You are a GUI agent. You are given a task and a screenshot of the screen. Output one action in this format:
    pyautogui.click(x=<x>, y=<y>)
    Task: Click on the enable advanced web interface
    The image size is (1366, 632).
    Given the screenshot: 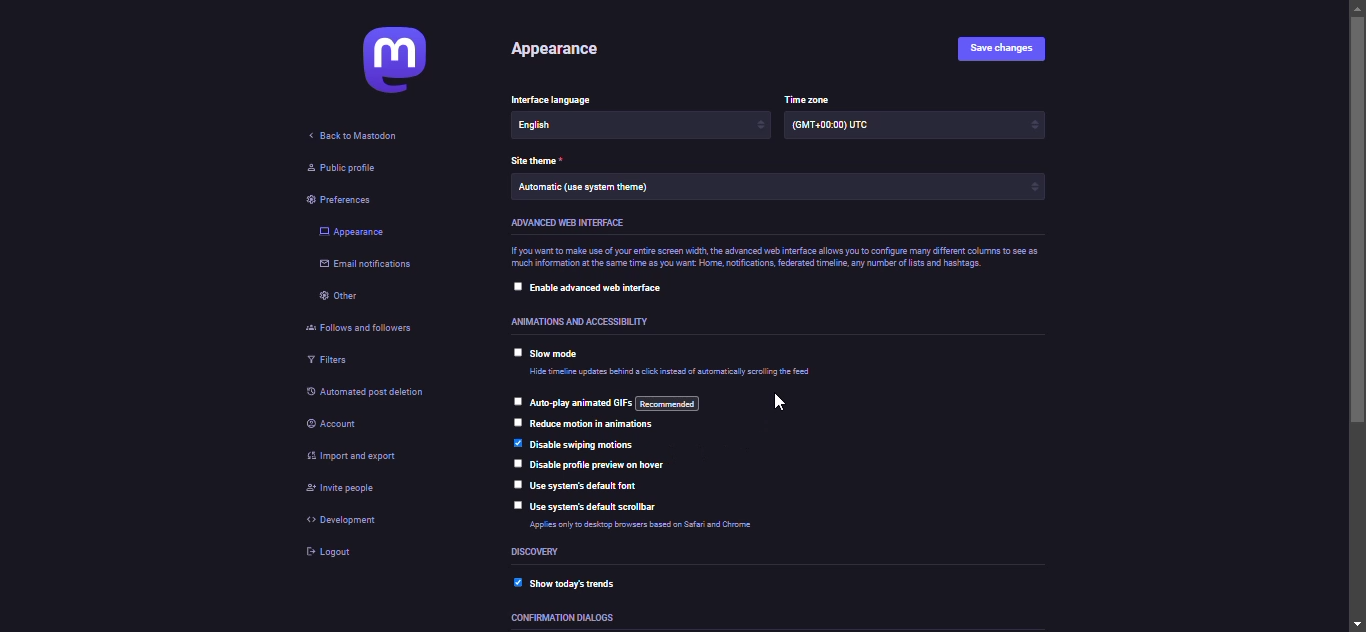 What is the action you would take?
    pyautogui.click(x=605, y=288)
    